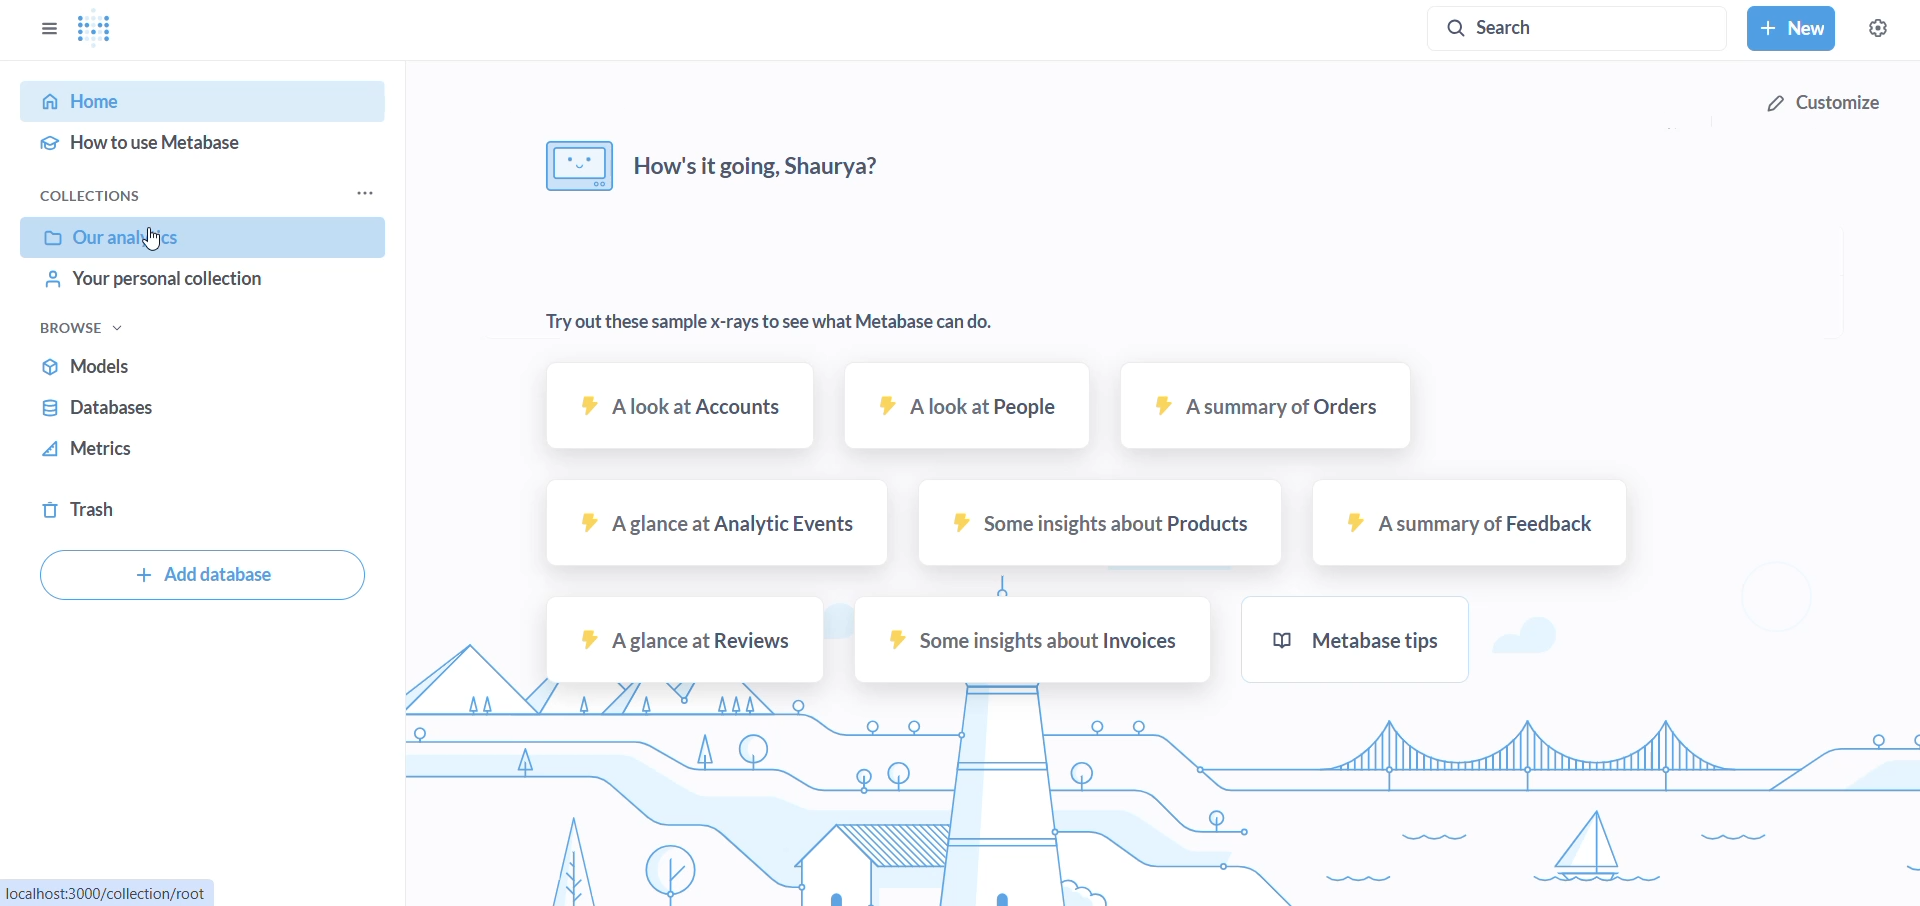  Describe the element at coordinates (185, 101) in the screenshot. I see `home` at that location.